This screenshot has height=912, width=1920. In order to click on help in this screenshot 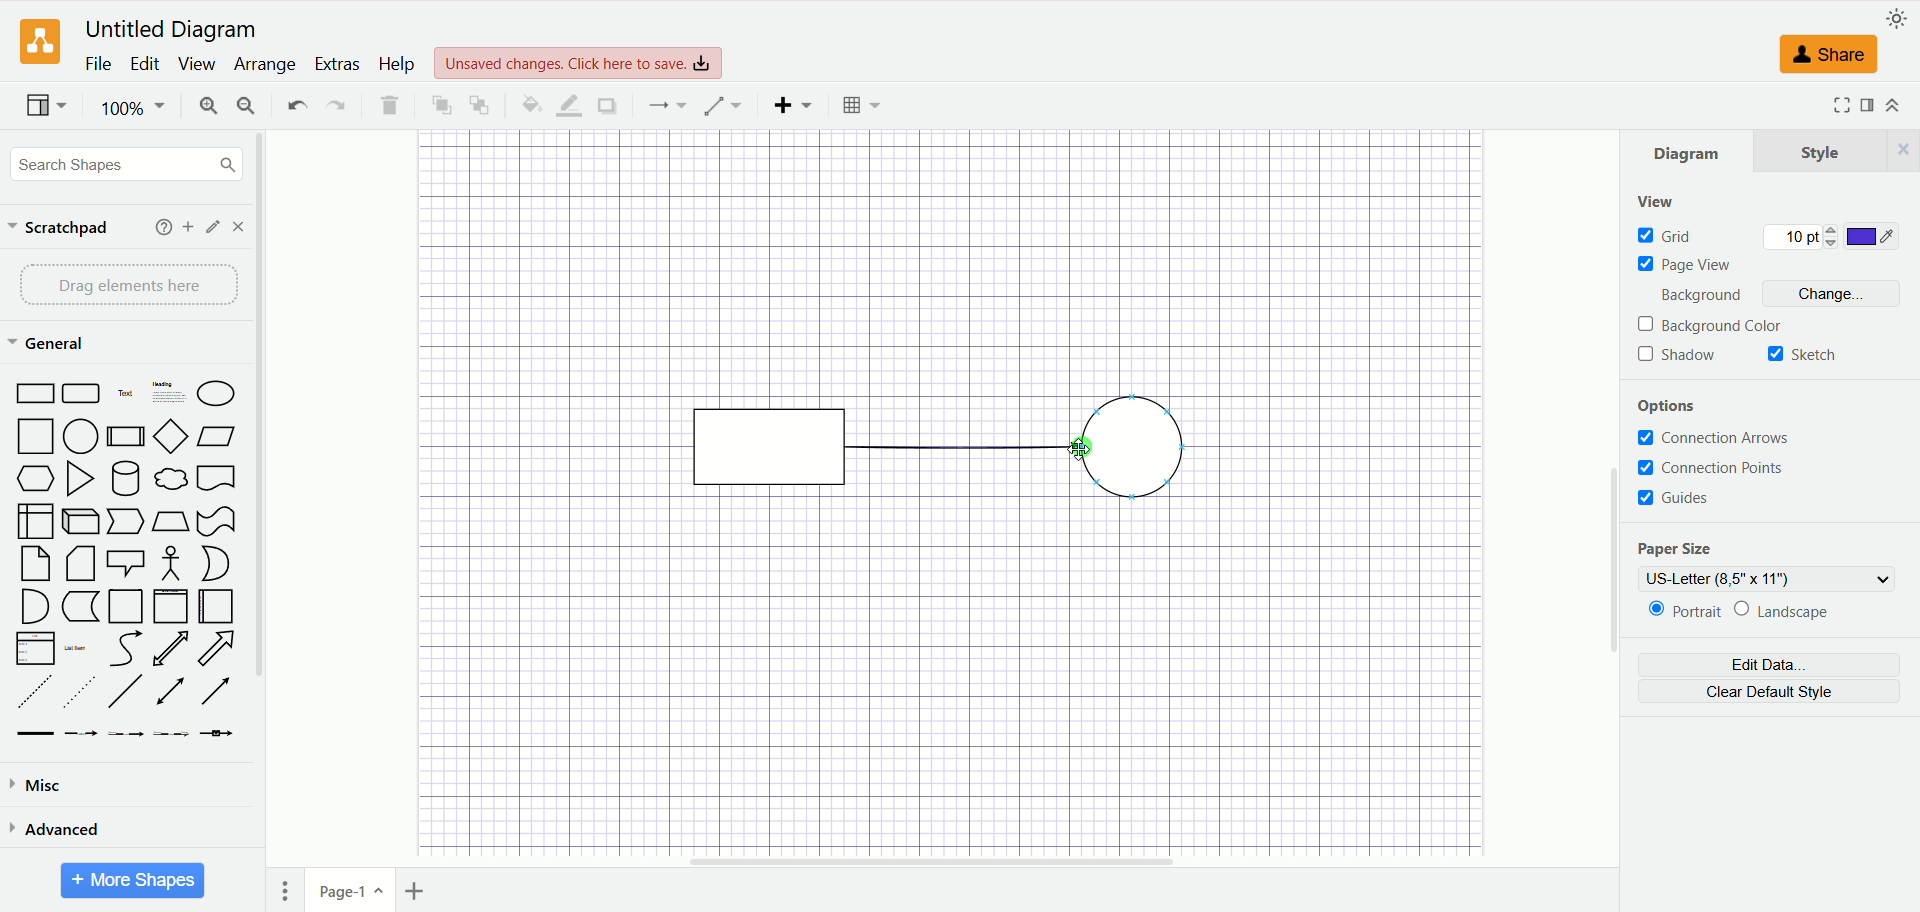, I will do `click(160, 227)`.